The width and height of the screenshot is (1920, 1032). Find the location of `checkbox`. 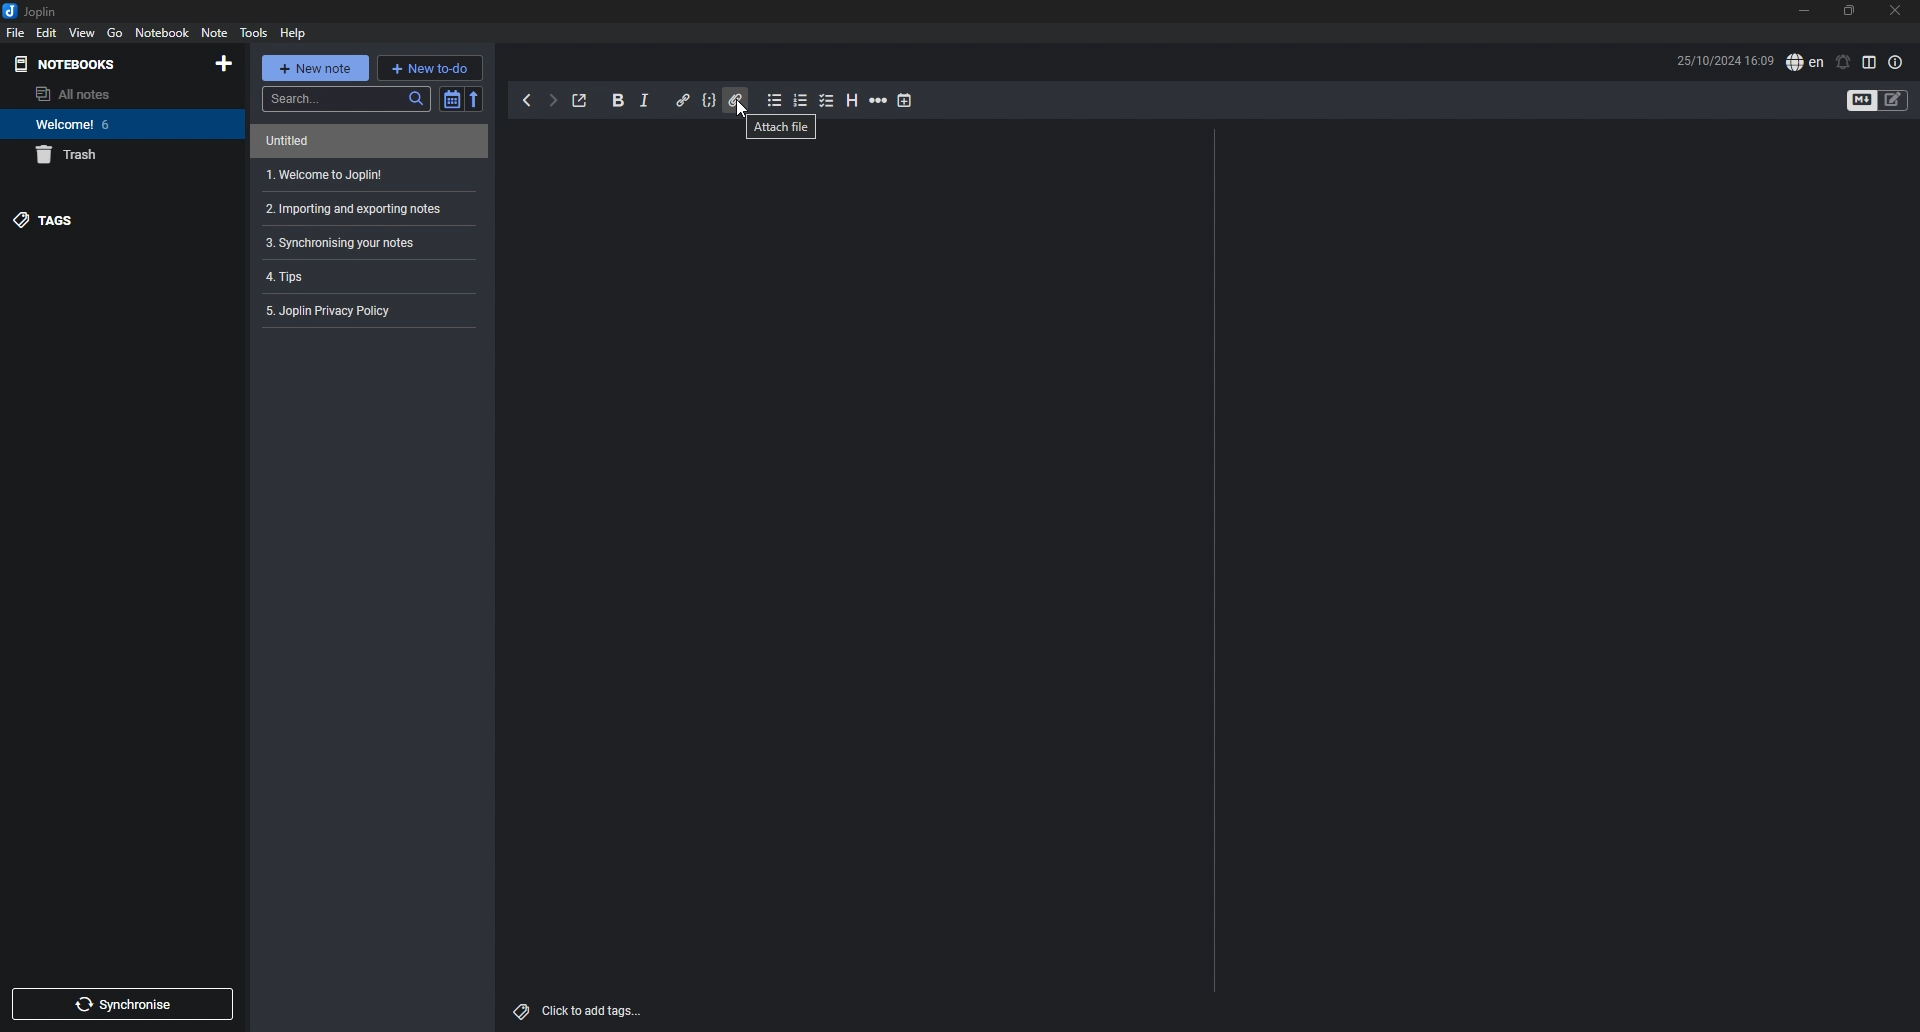

checkbox is located at coordinates (827, 101).